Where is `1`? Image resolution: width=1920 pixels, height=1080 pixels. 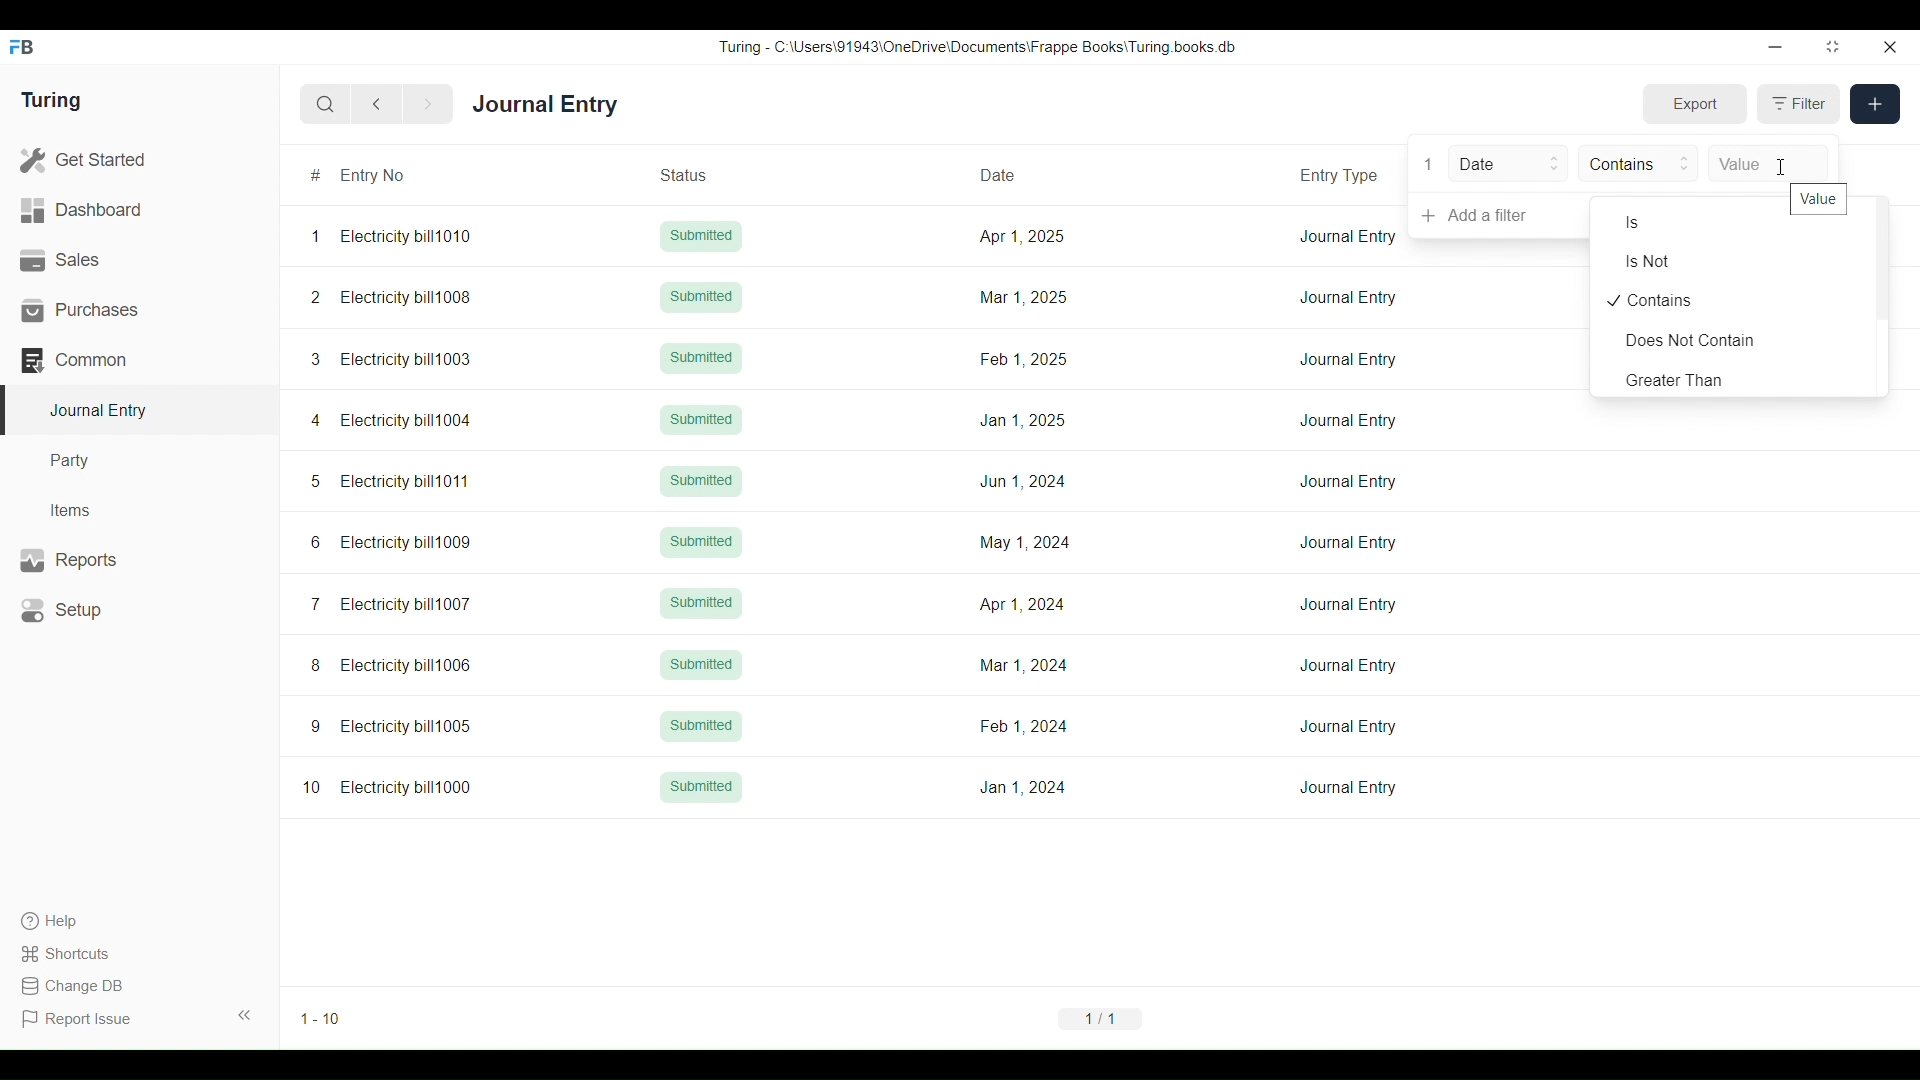
1 is located at coordinates (1429, 164).